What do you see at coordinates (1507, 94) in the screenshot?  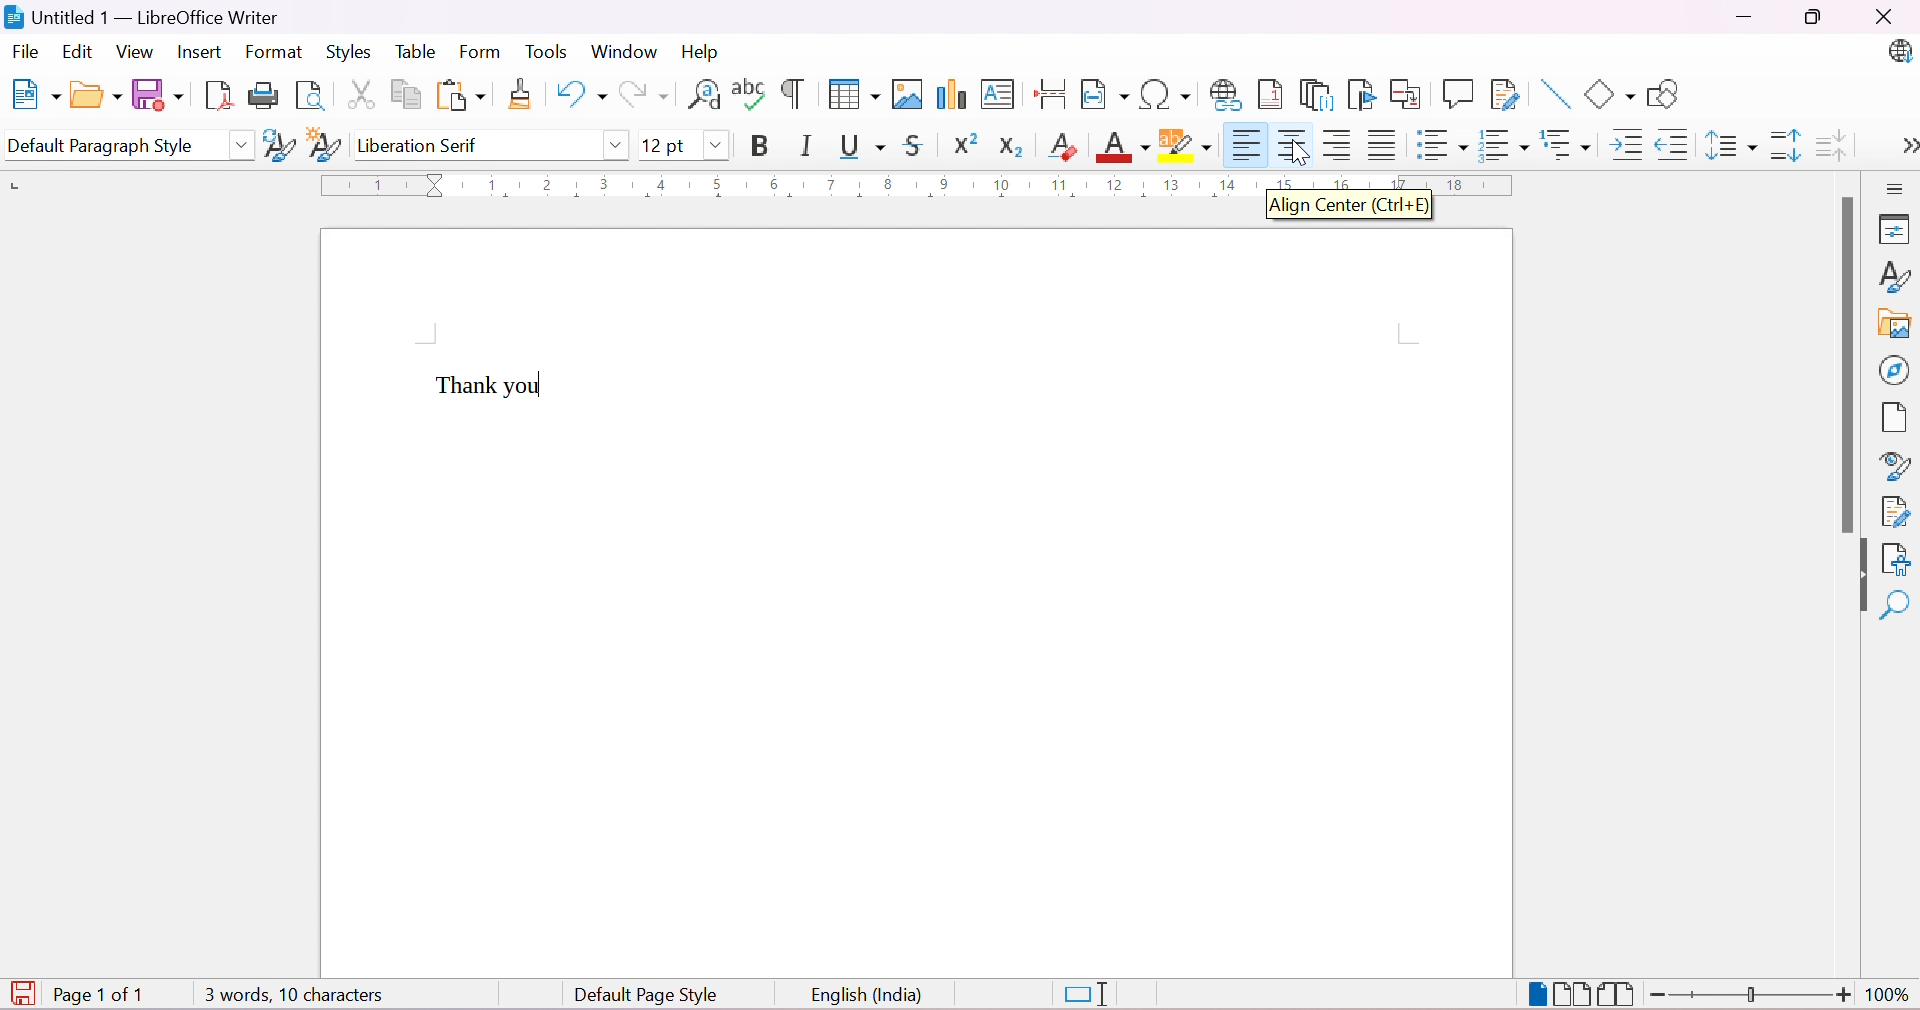 I see `Show Track Changes Functions` at bounding box center [1507, 94].